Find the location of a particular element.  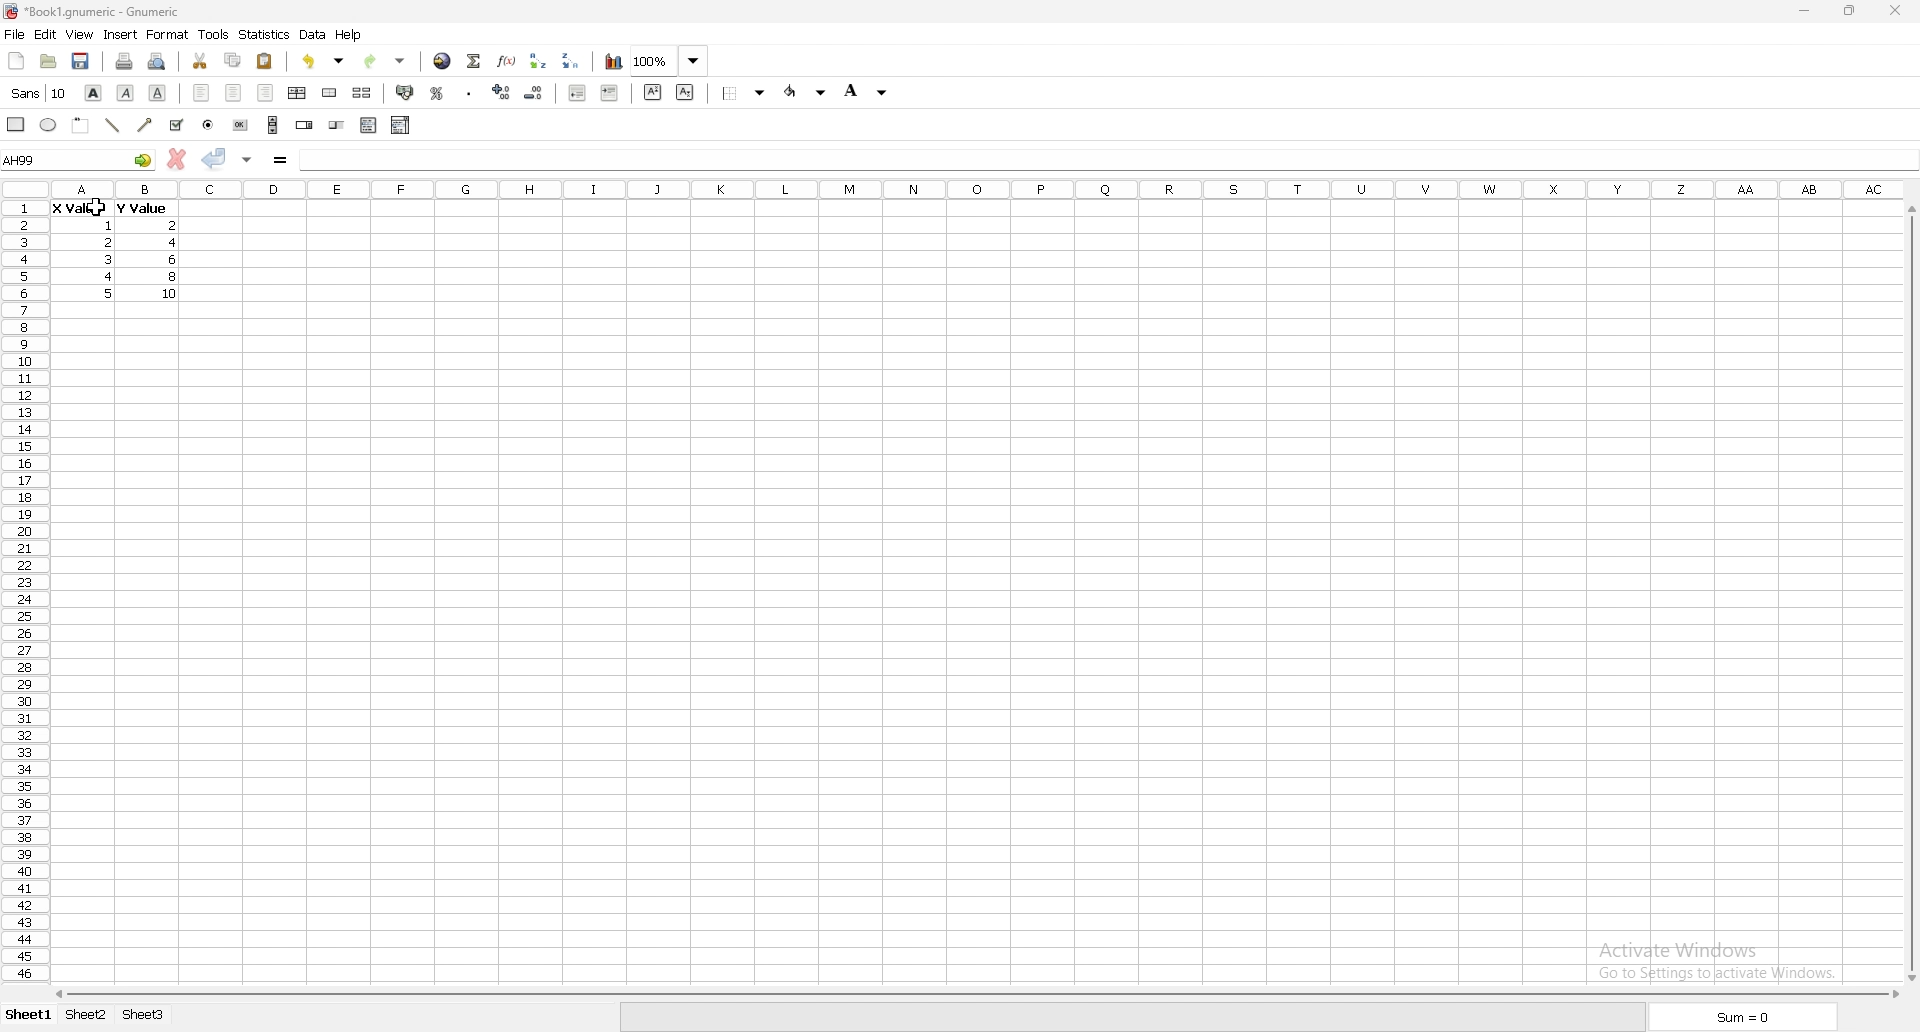

value is located at coordinates (178, 243).